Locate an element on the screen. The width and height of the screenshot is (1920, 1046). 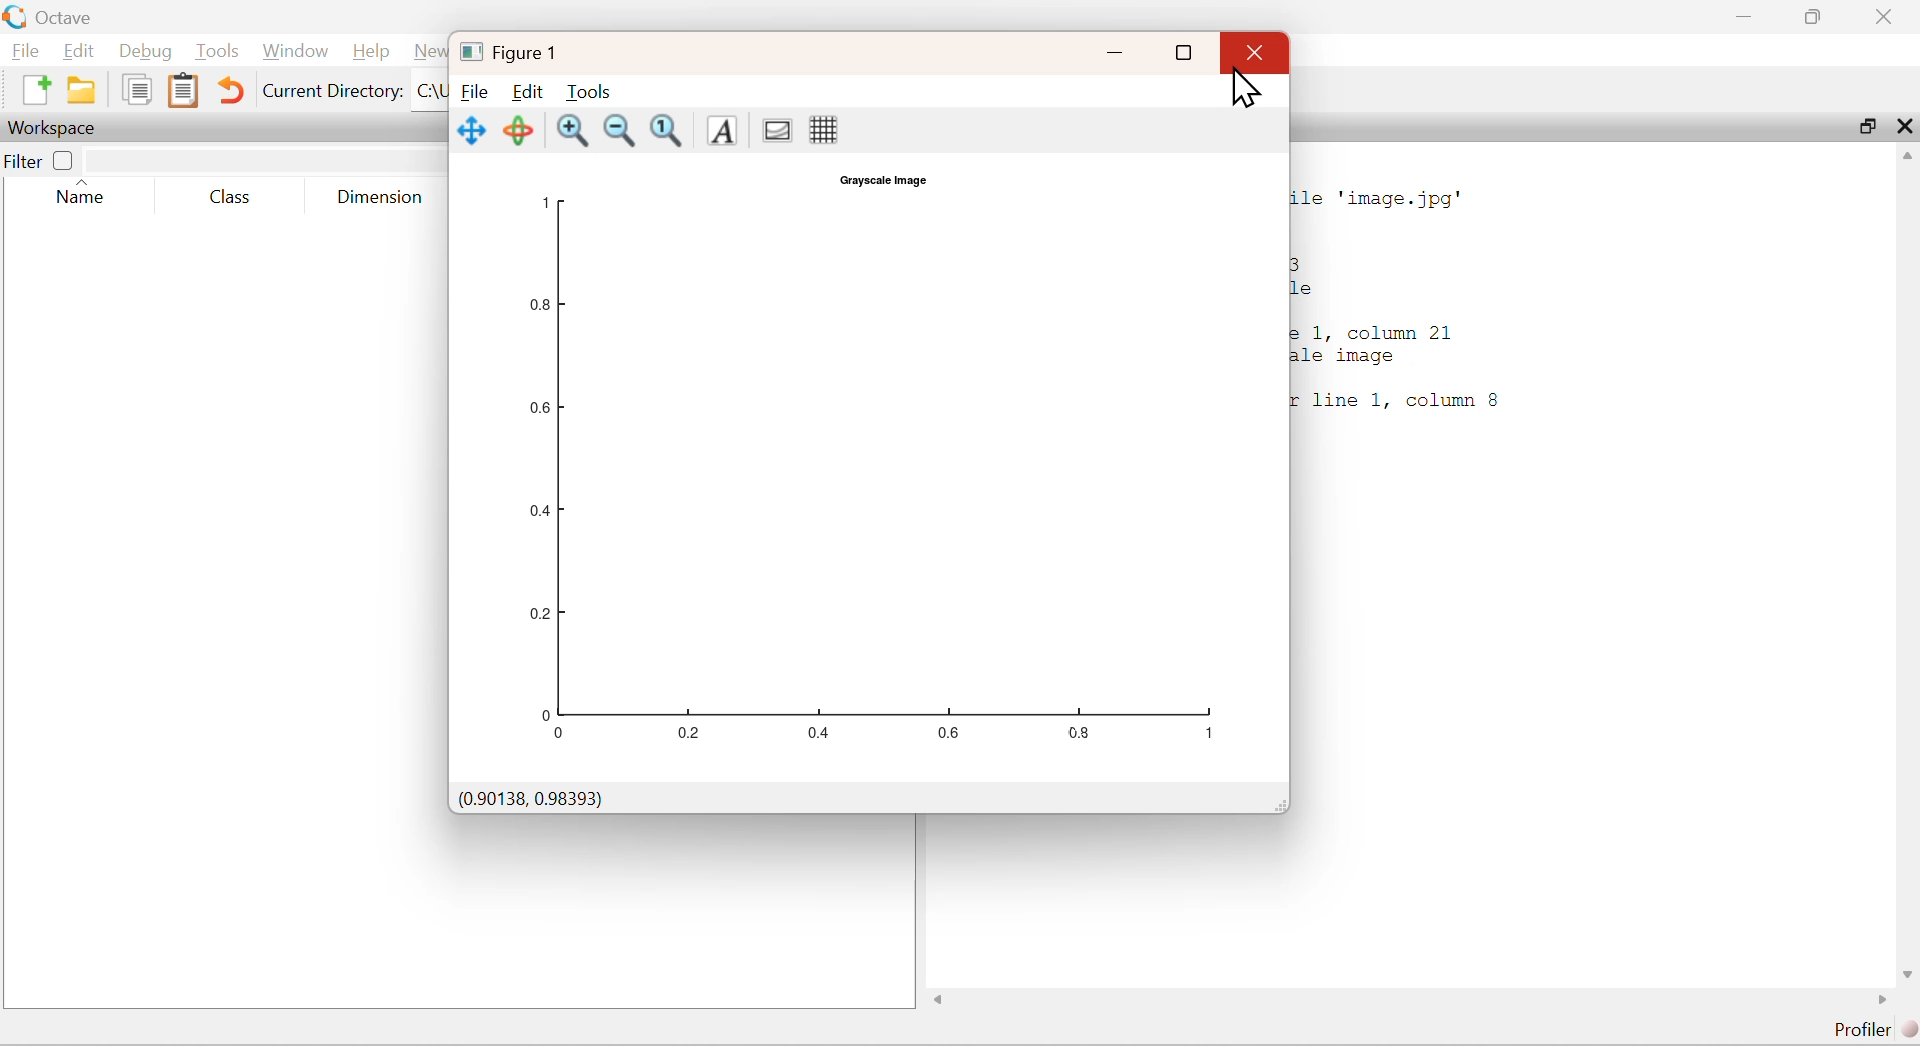
Current Directory: is located at coordinates (331, 88).